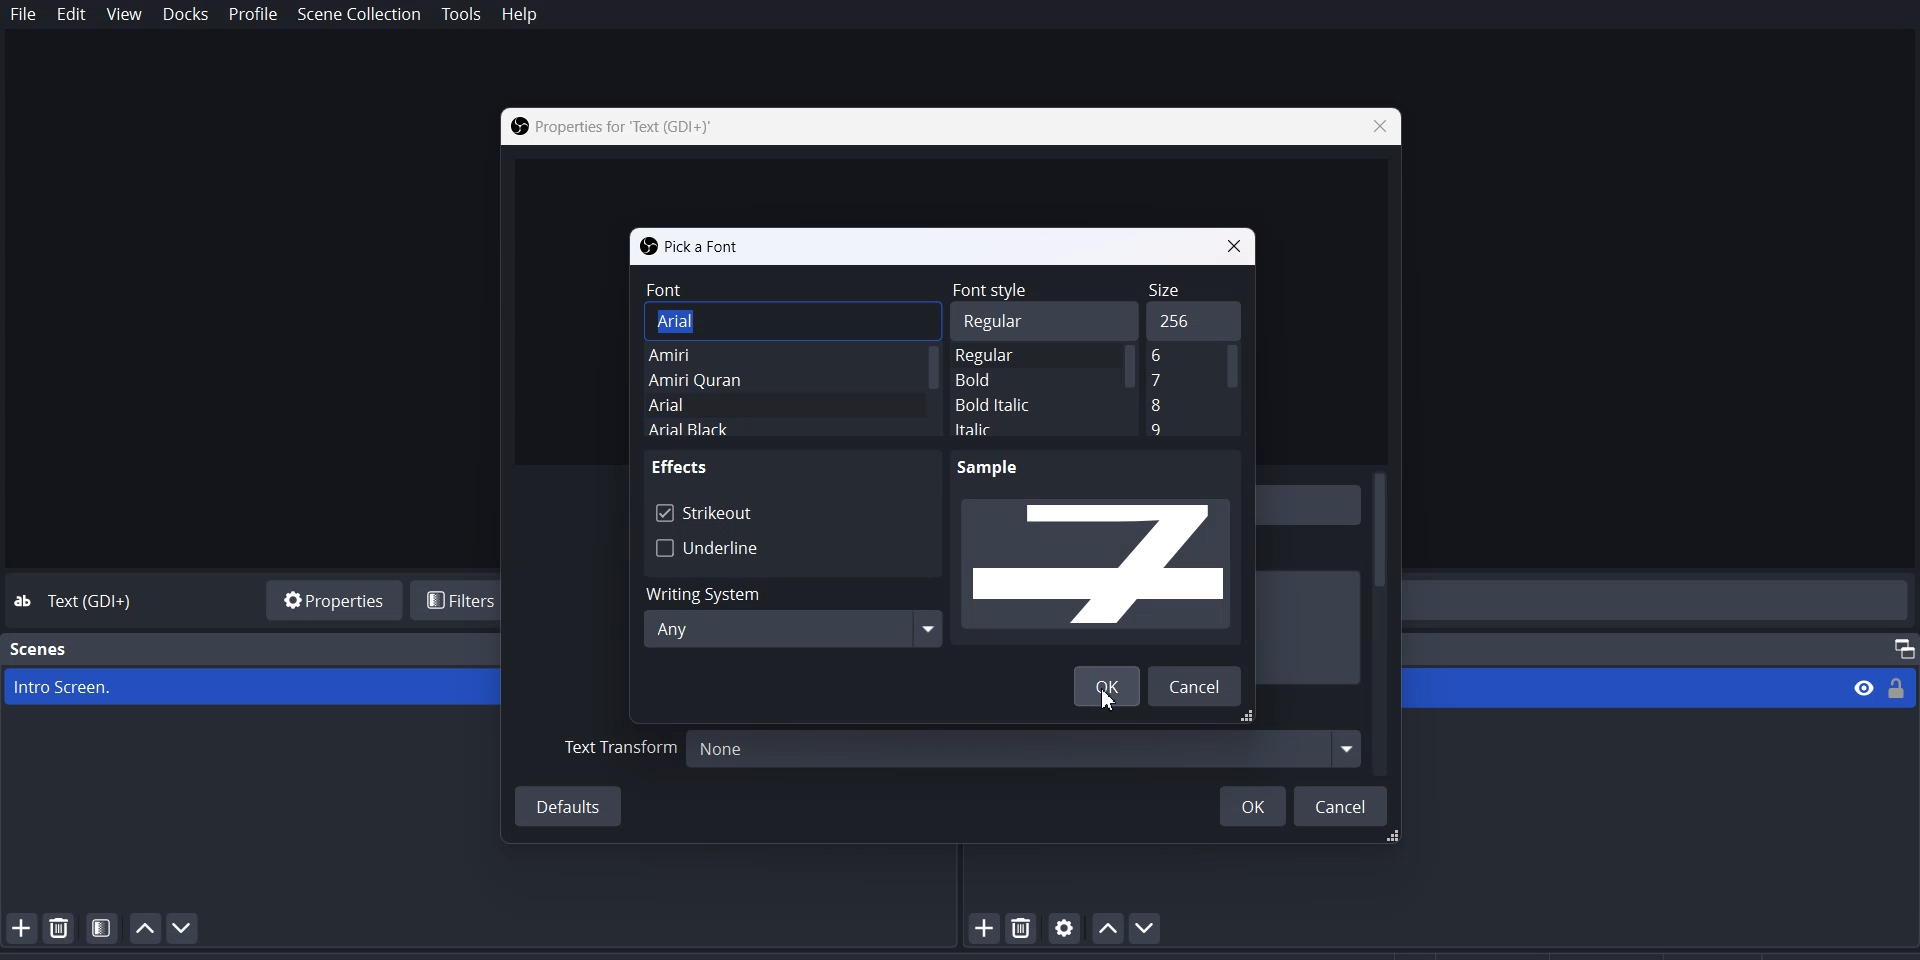 The width and height of the screenshot is (1920, 960). What do you see at coordinates (621, 750) in the screenshot?
I see `Text Transform` at bounding box center [621, 750].